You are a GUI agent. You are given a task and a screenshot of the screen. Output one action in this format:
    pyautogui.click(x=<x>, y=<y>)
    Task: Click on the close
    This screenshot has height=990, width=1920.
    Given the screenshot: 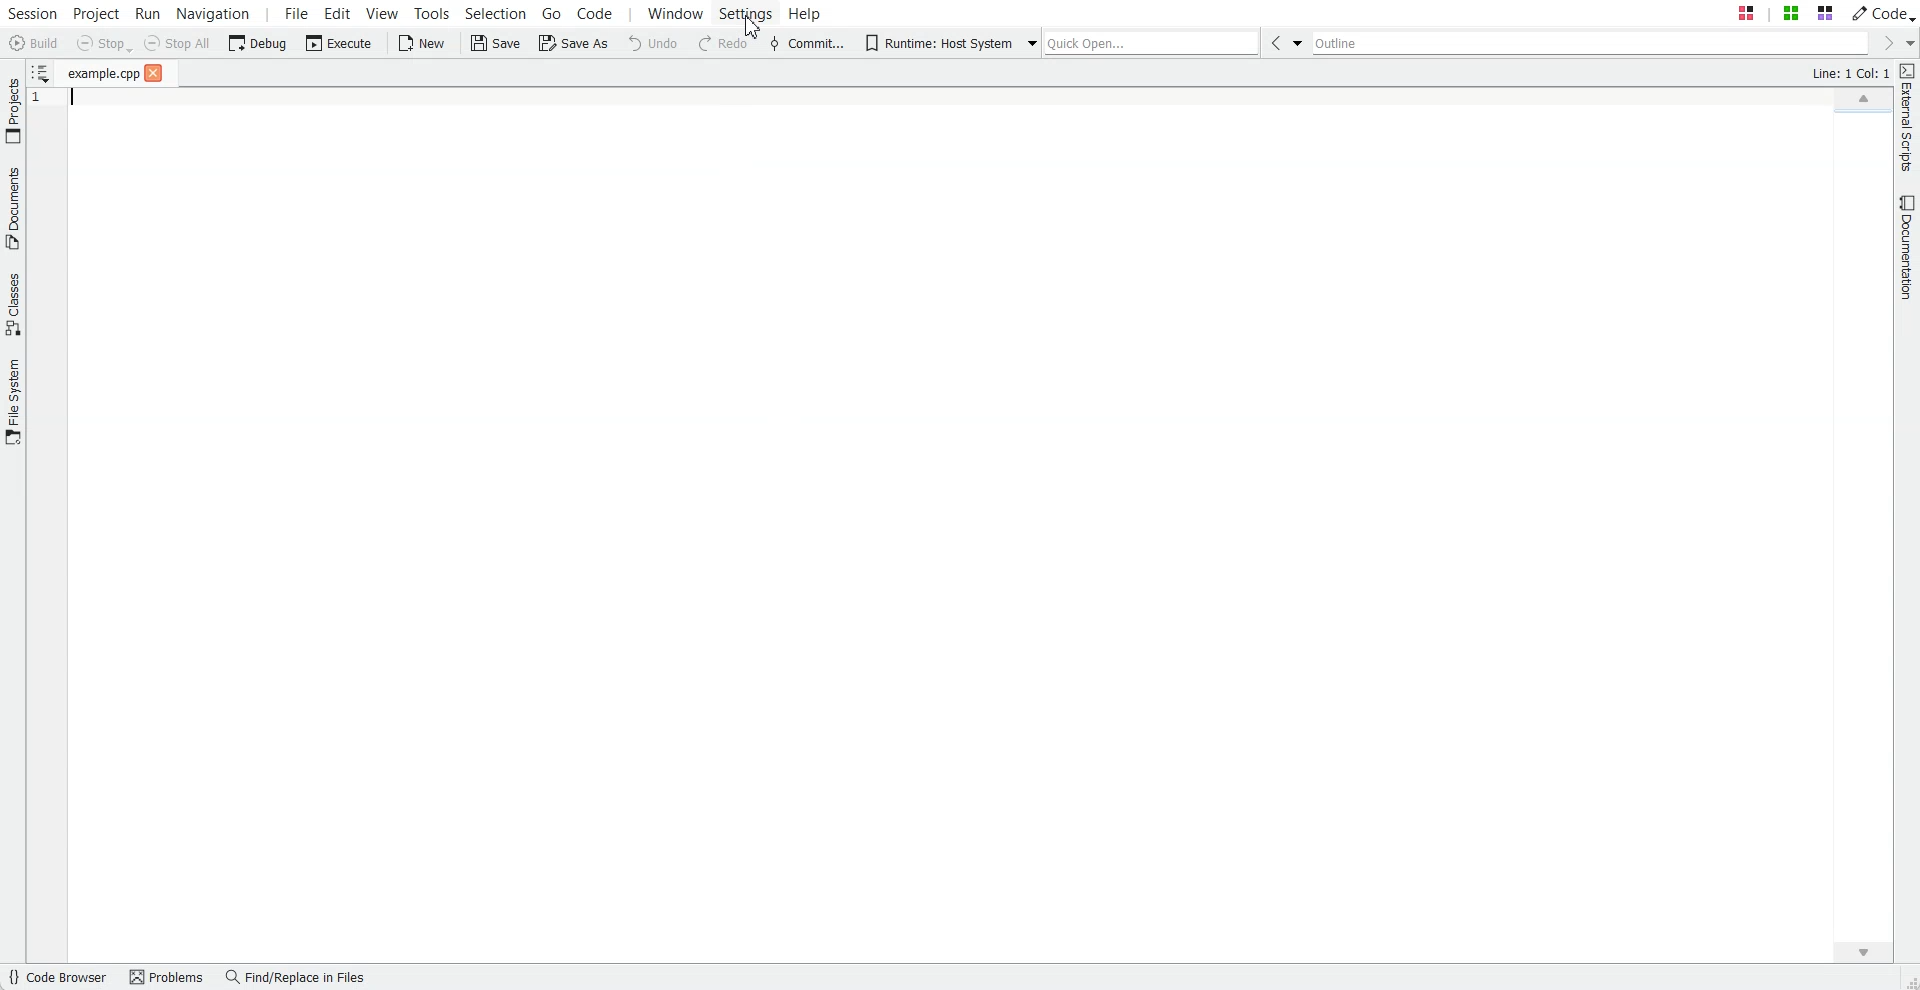 What is the action you would take?
    pyautogui.click(x=154, y=74)
    